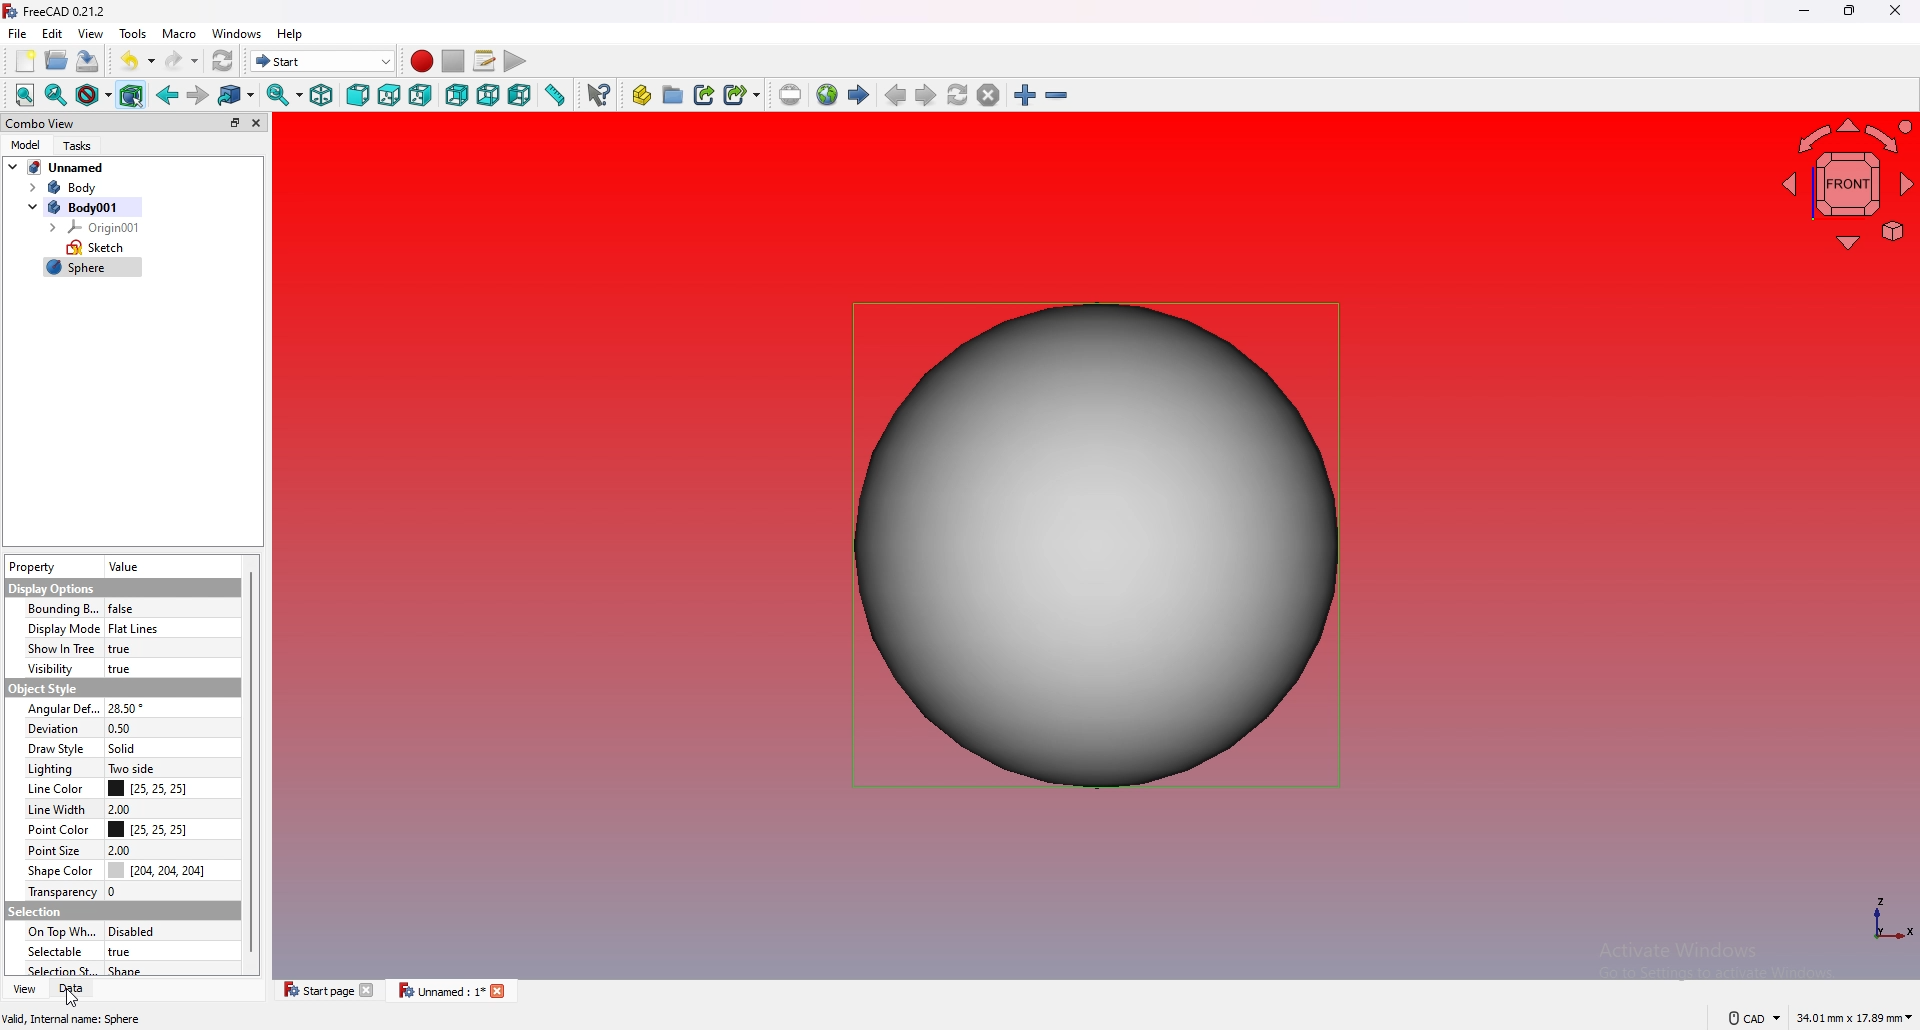 This screenshot has width=1920, height=1030. Describe the element at coordinates (58, 167) in the screenshot. I see `unnamed` at that location.